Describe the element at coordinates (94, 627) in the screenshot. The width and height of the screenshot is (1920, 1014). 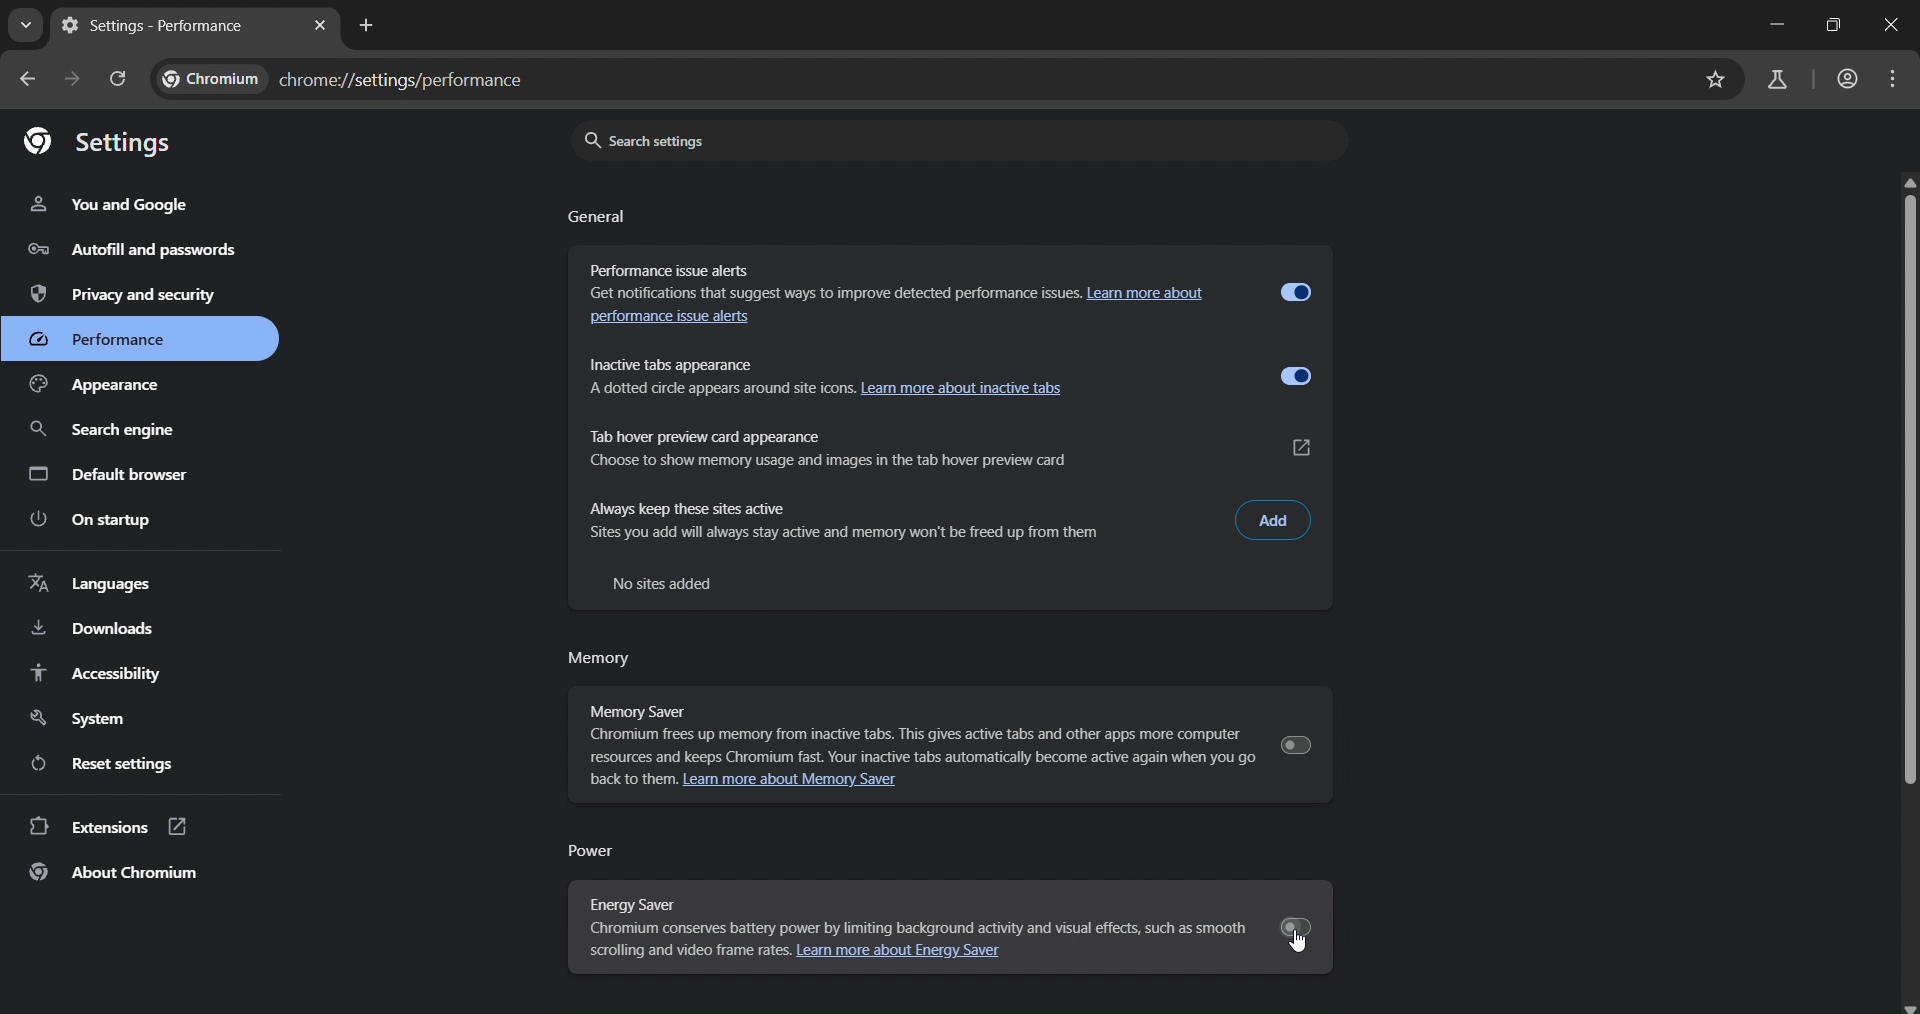
I see `downloads` at that location.